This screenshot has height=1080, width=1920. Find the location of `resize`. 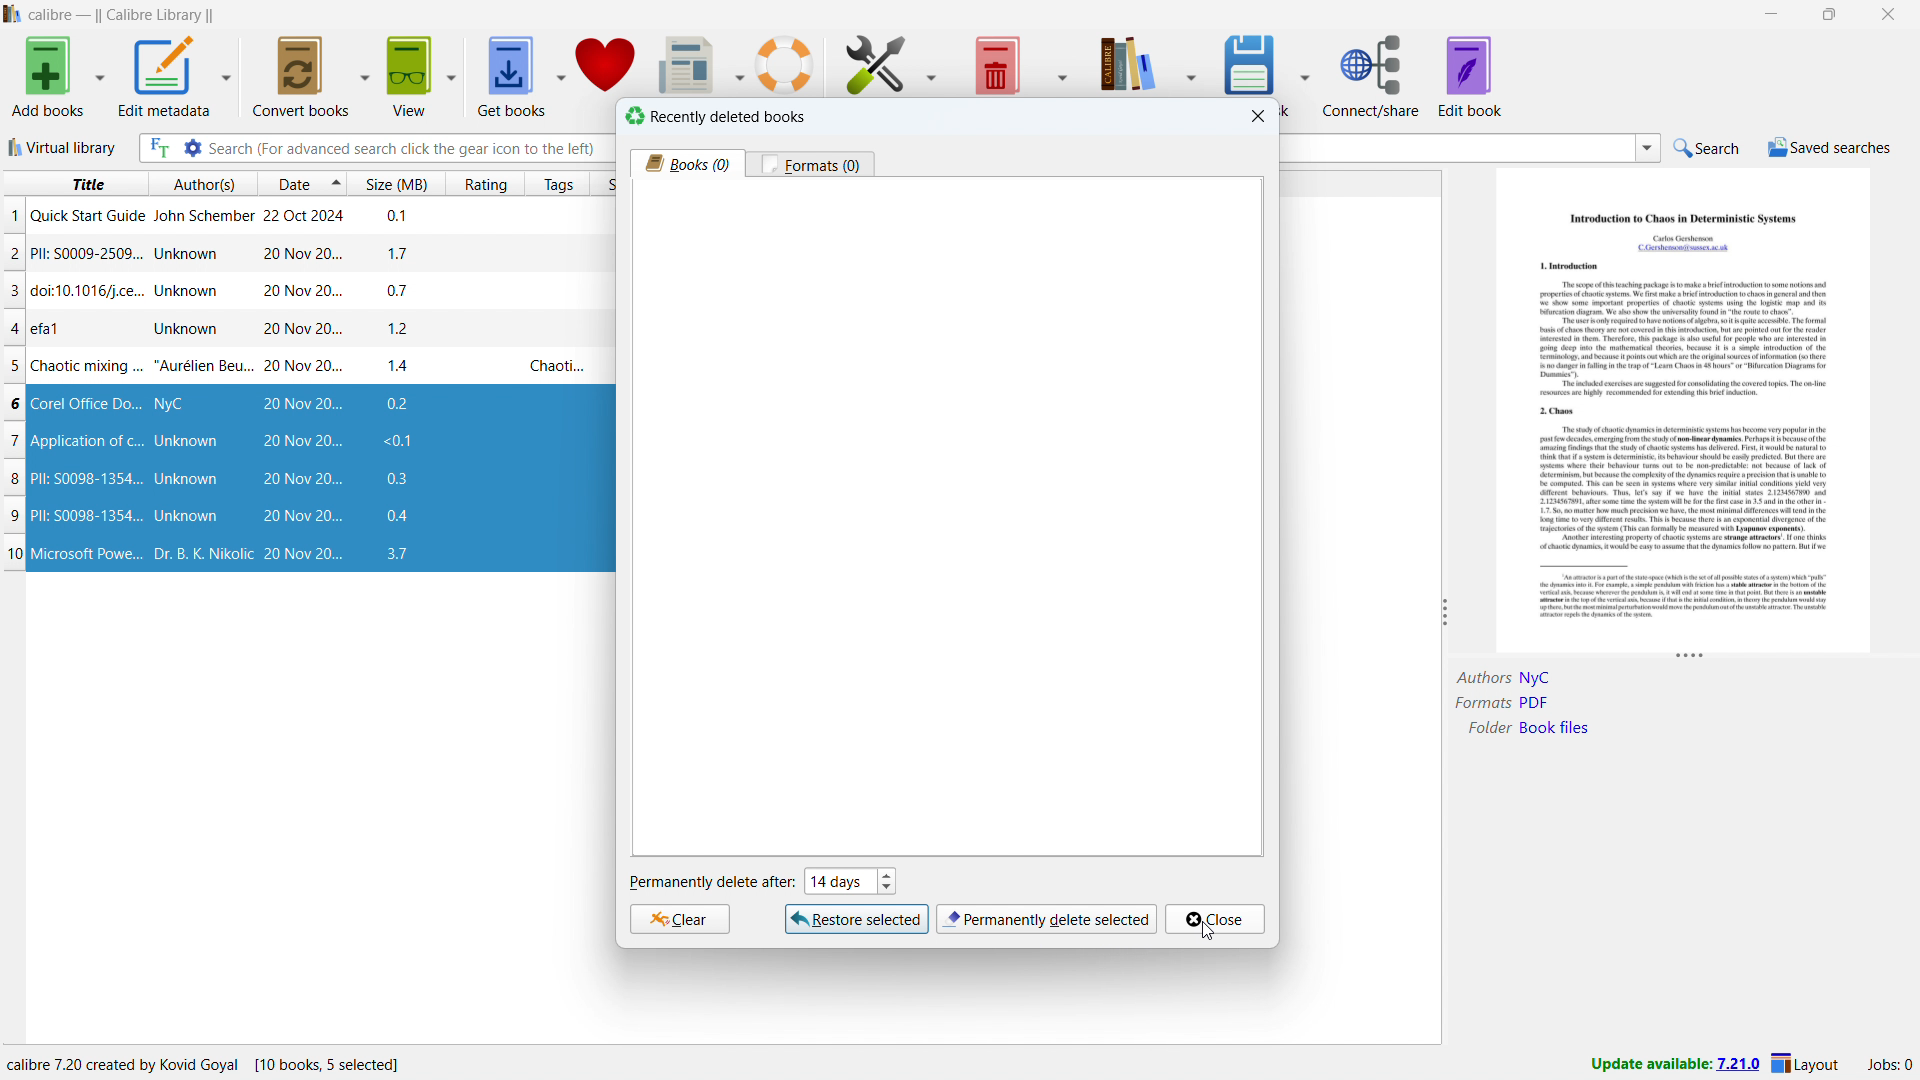

resize is located at coordinates (1442, 613).